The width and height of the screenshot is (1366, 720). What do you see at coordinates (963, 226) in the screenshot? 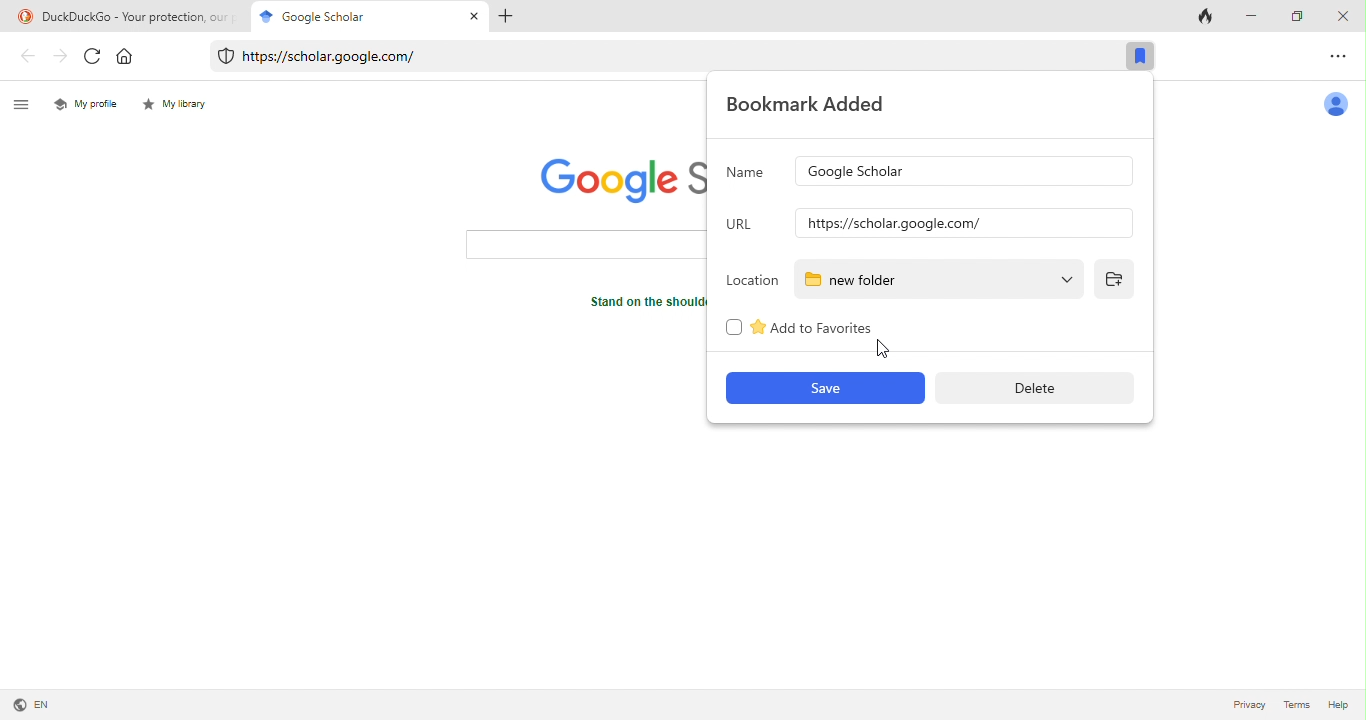
I see `input url` at bounding box center [963, 226].